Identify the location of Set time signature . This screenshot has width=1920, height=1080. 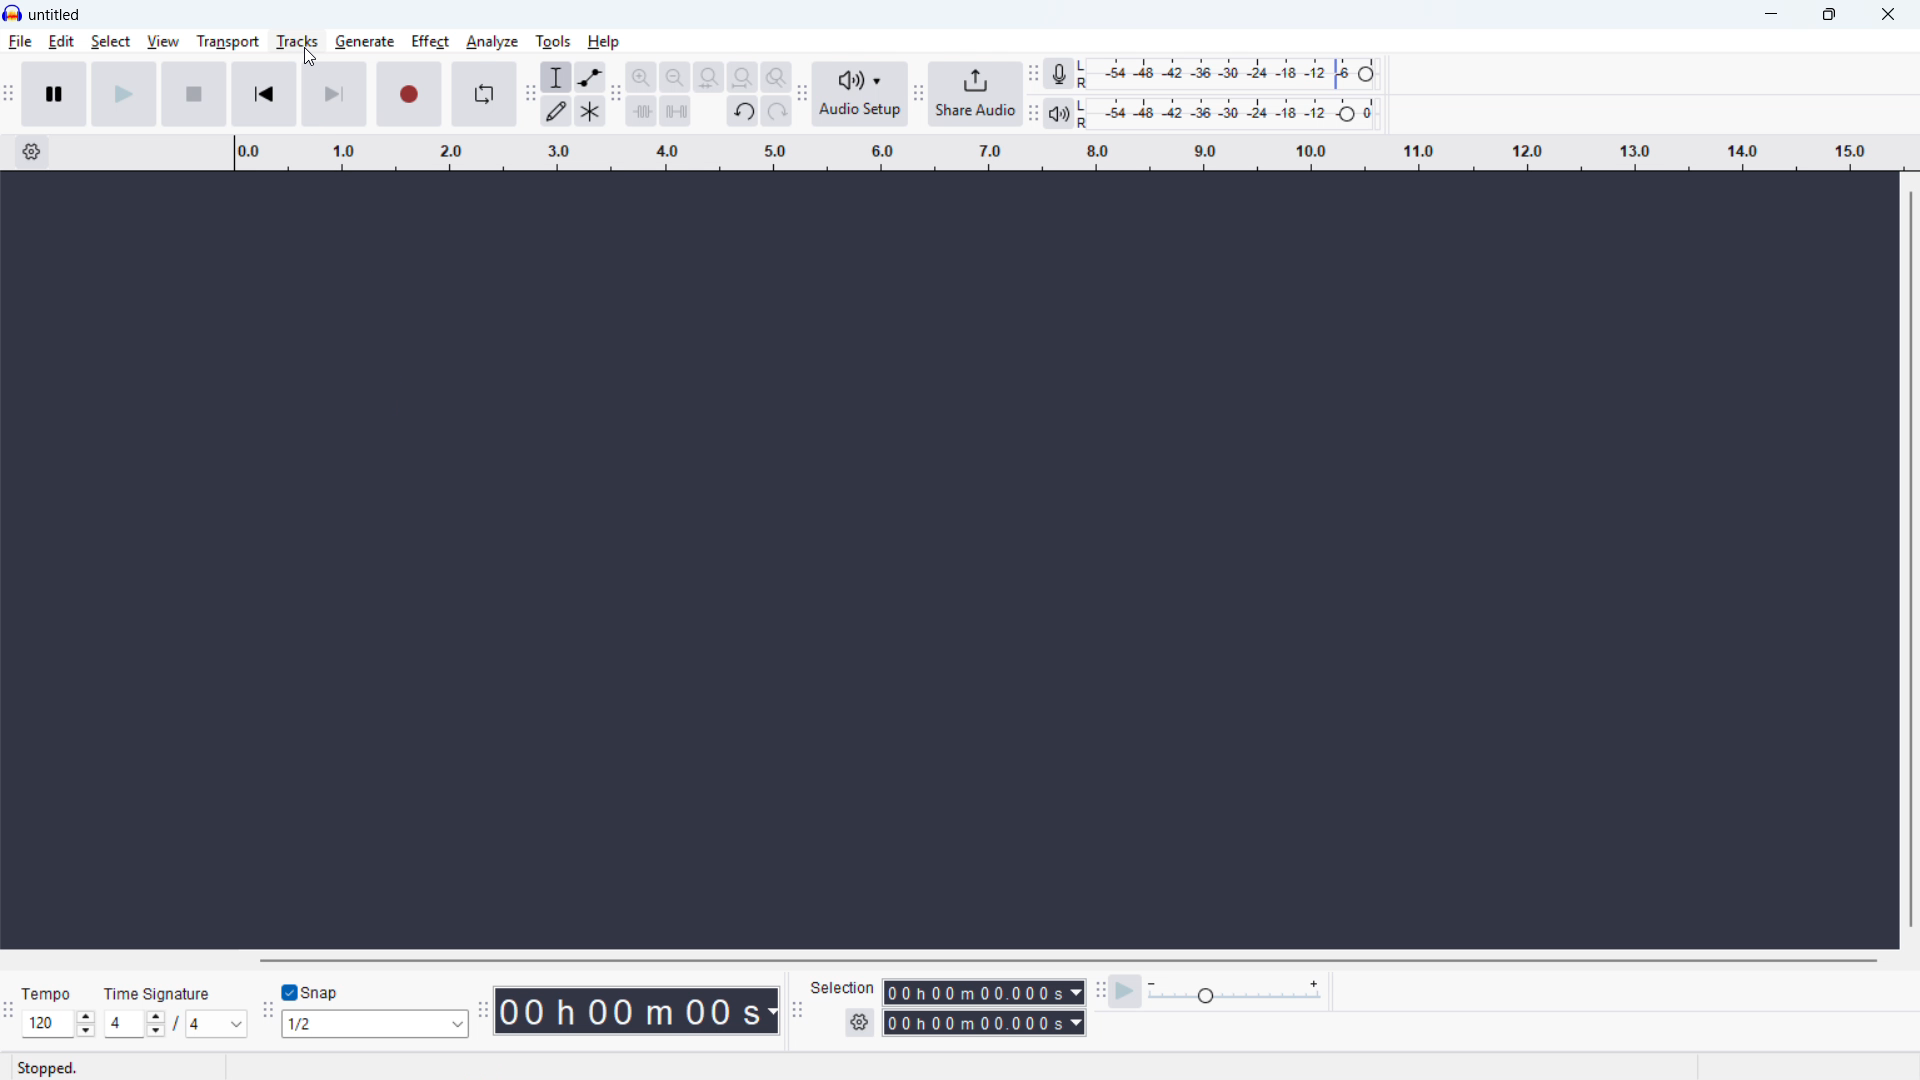
(174, 1024).